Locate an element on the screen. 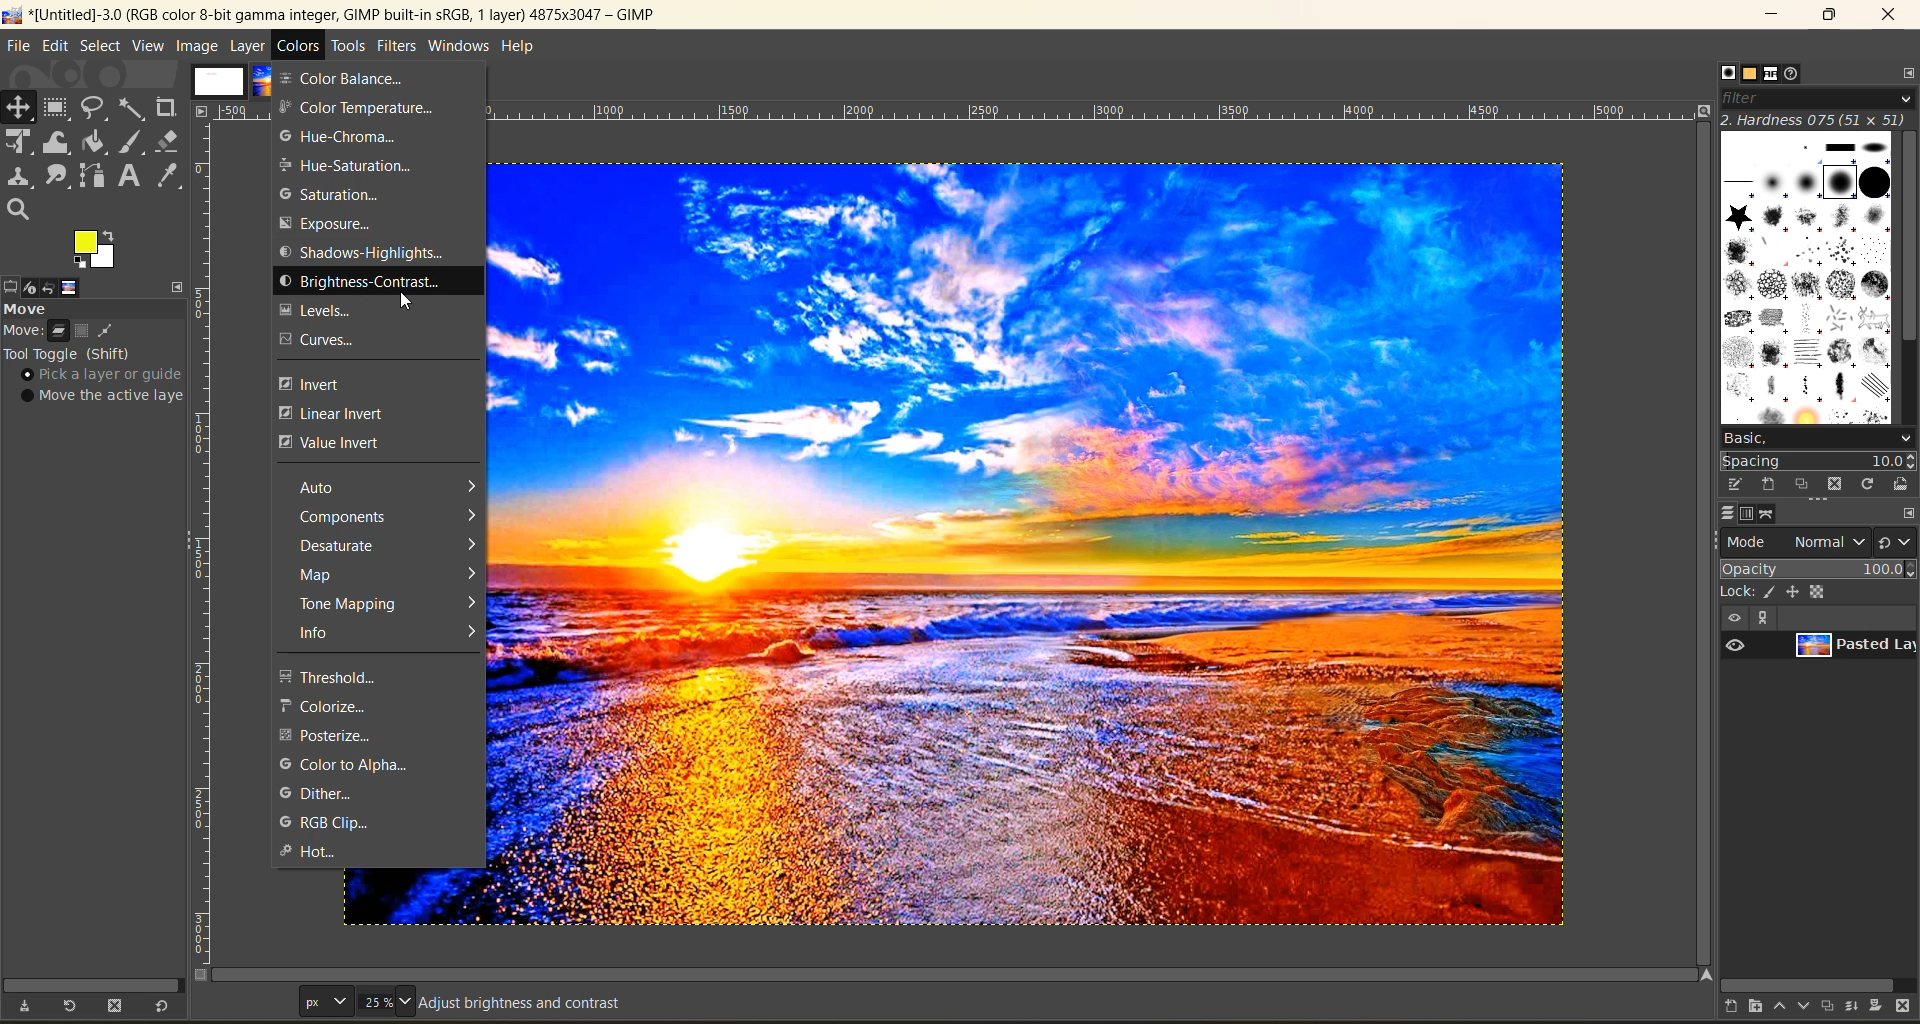  linear insert is located at coordinates (340, 413).